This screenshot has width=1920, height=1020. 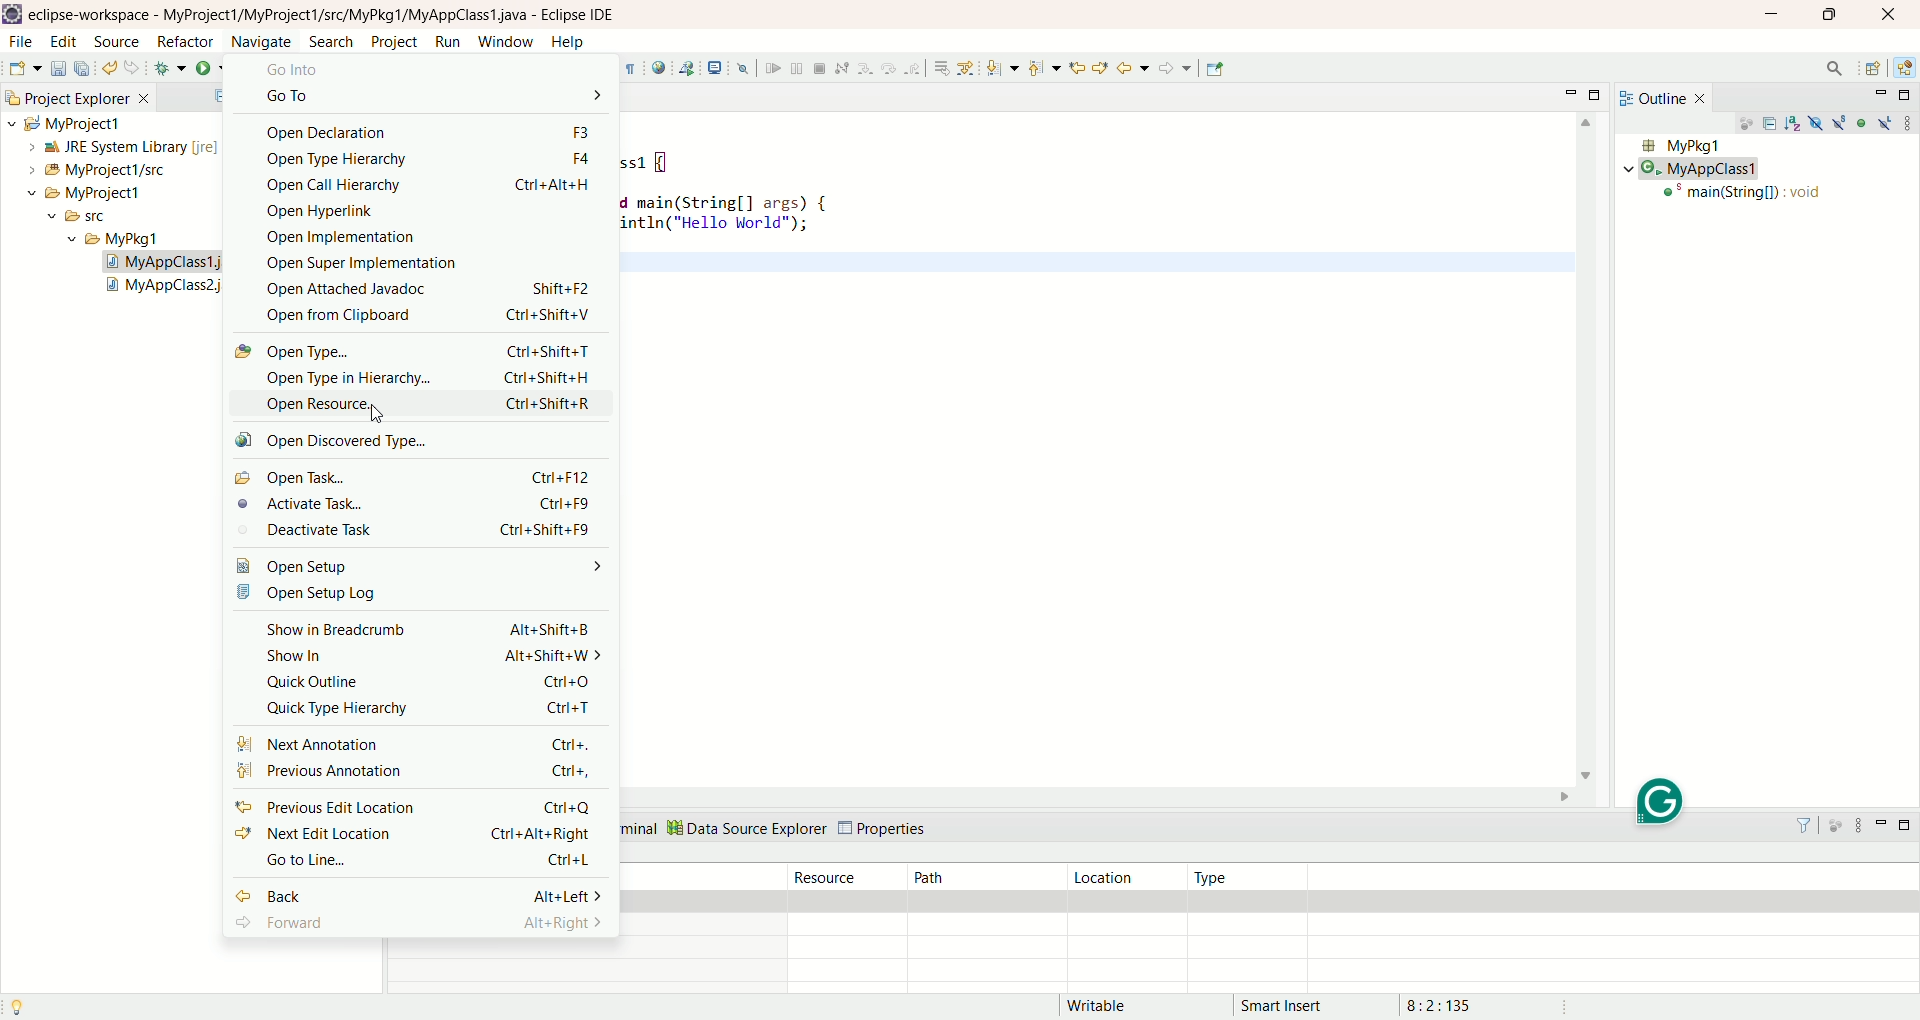 What do you see at coordinates (114, 147) in the screenshot?
I see `JRE system library [jre]` at bounding box center [114, 147].